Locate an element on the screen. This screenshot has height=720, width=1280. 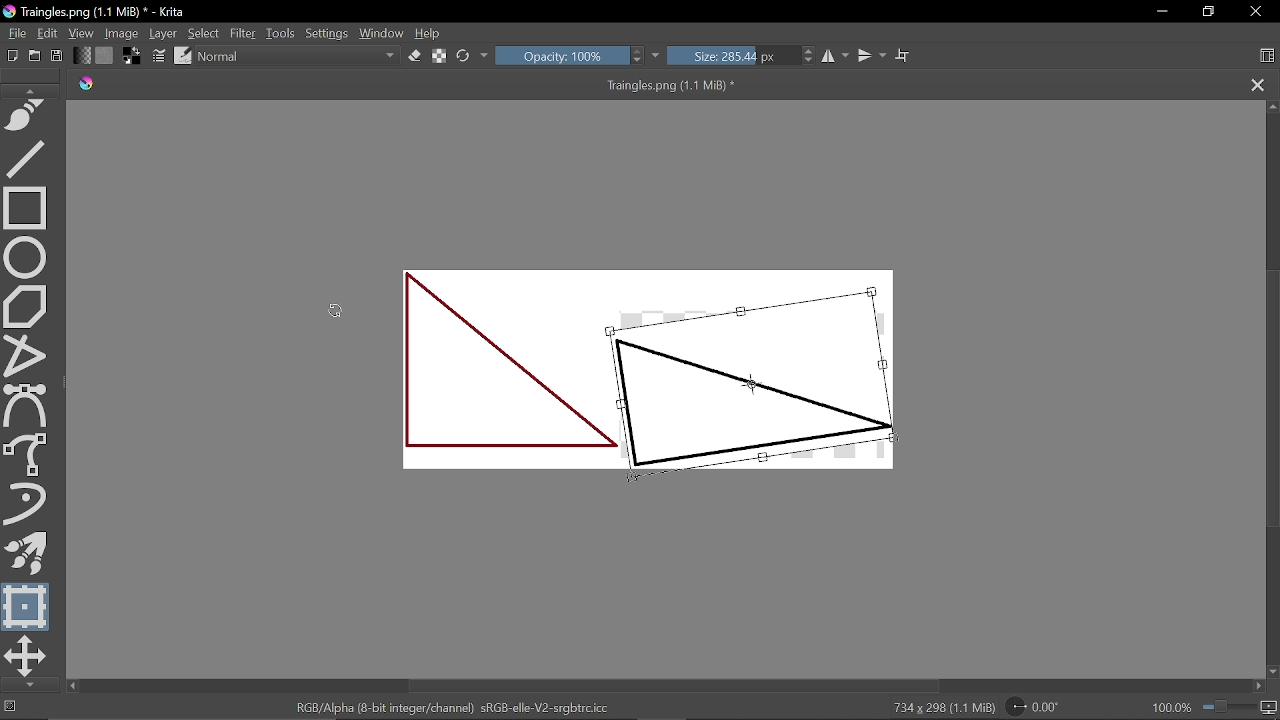
Open document is located at coordinates (34, 55).